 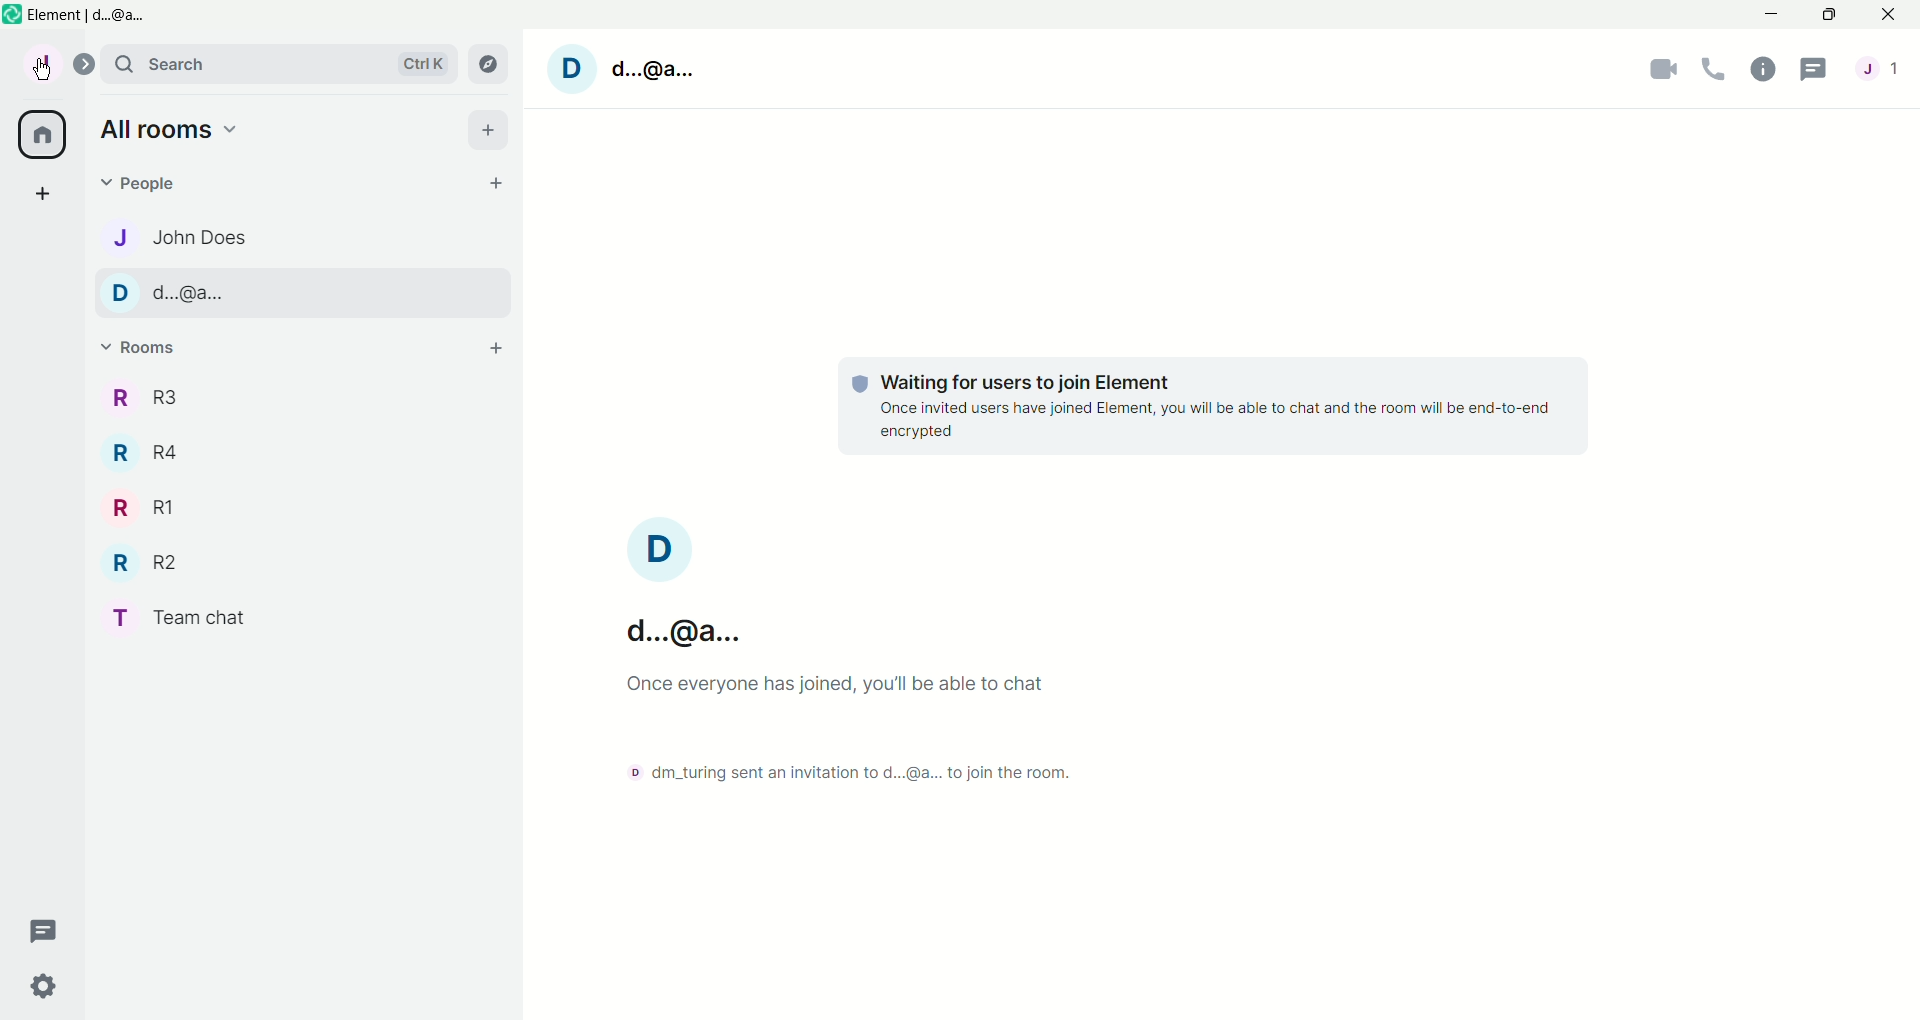 What do you see at coordinates (652, 70) in the screenshot?
I see `d...@a...` at bounding box center [652, 70].